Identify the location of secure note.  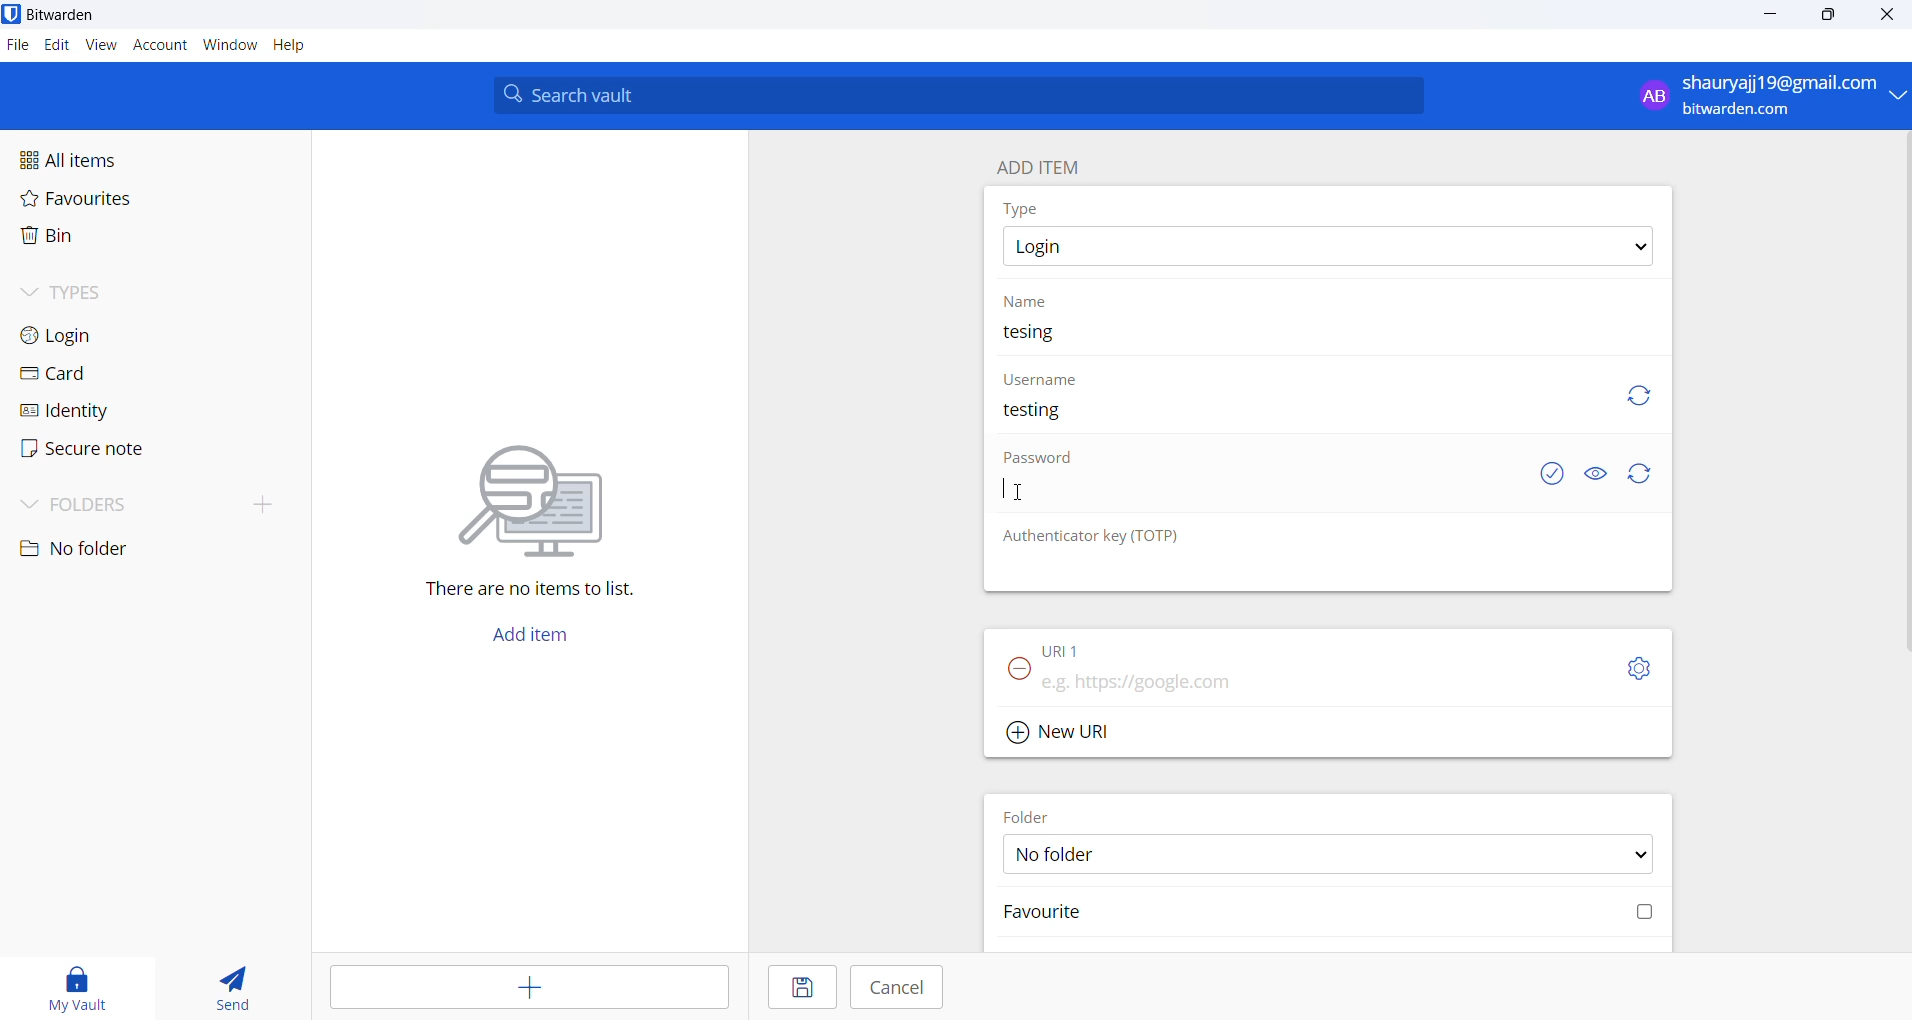
(108, 452).